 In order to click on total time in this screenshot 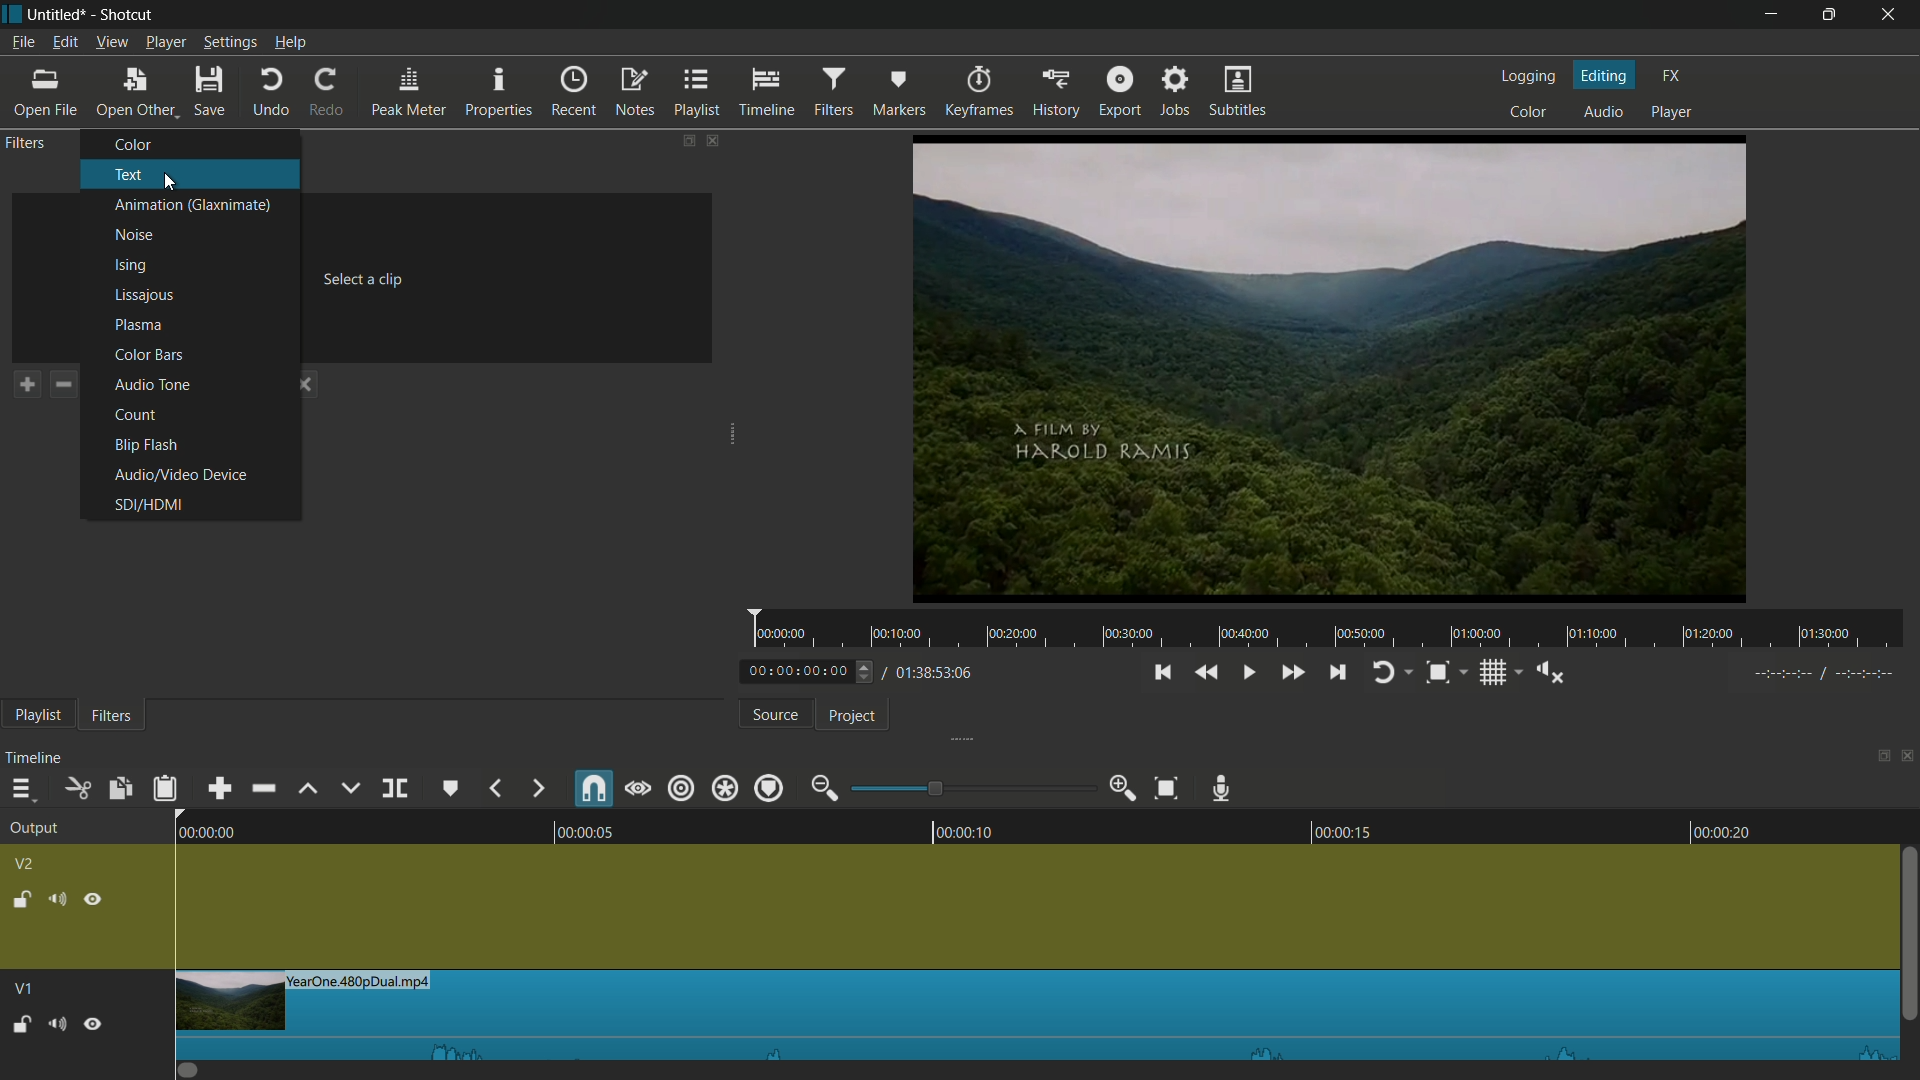, I will do `click(932, 672)`.